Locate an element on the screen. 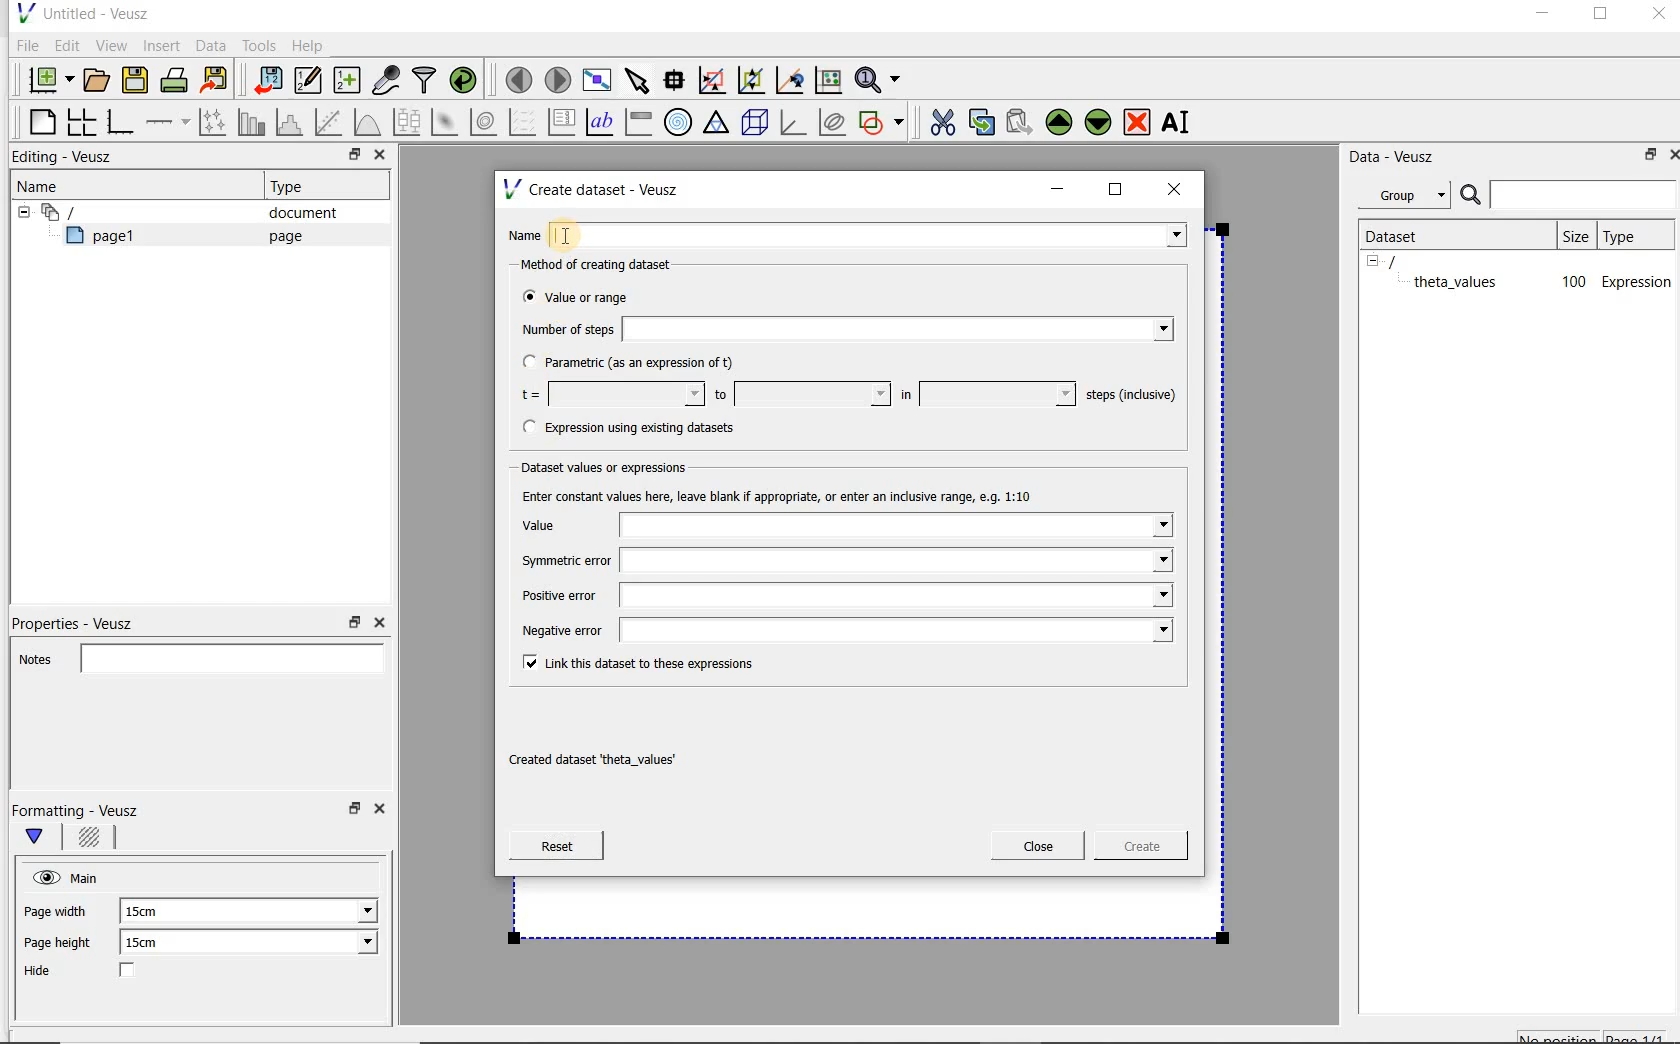  plot a function is located at coordinates (366, 122).